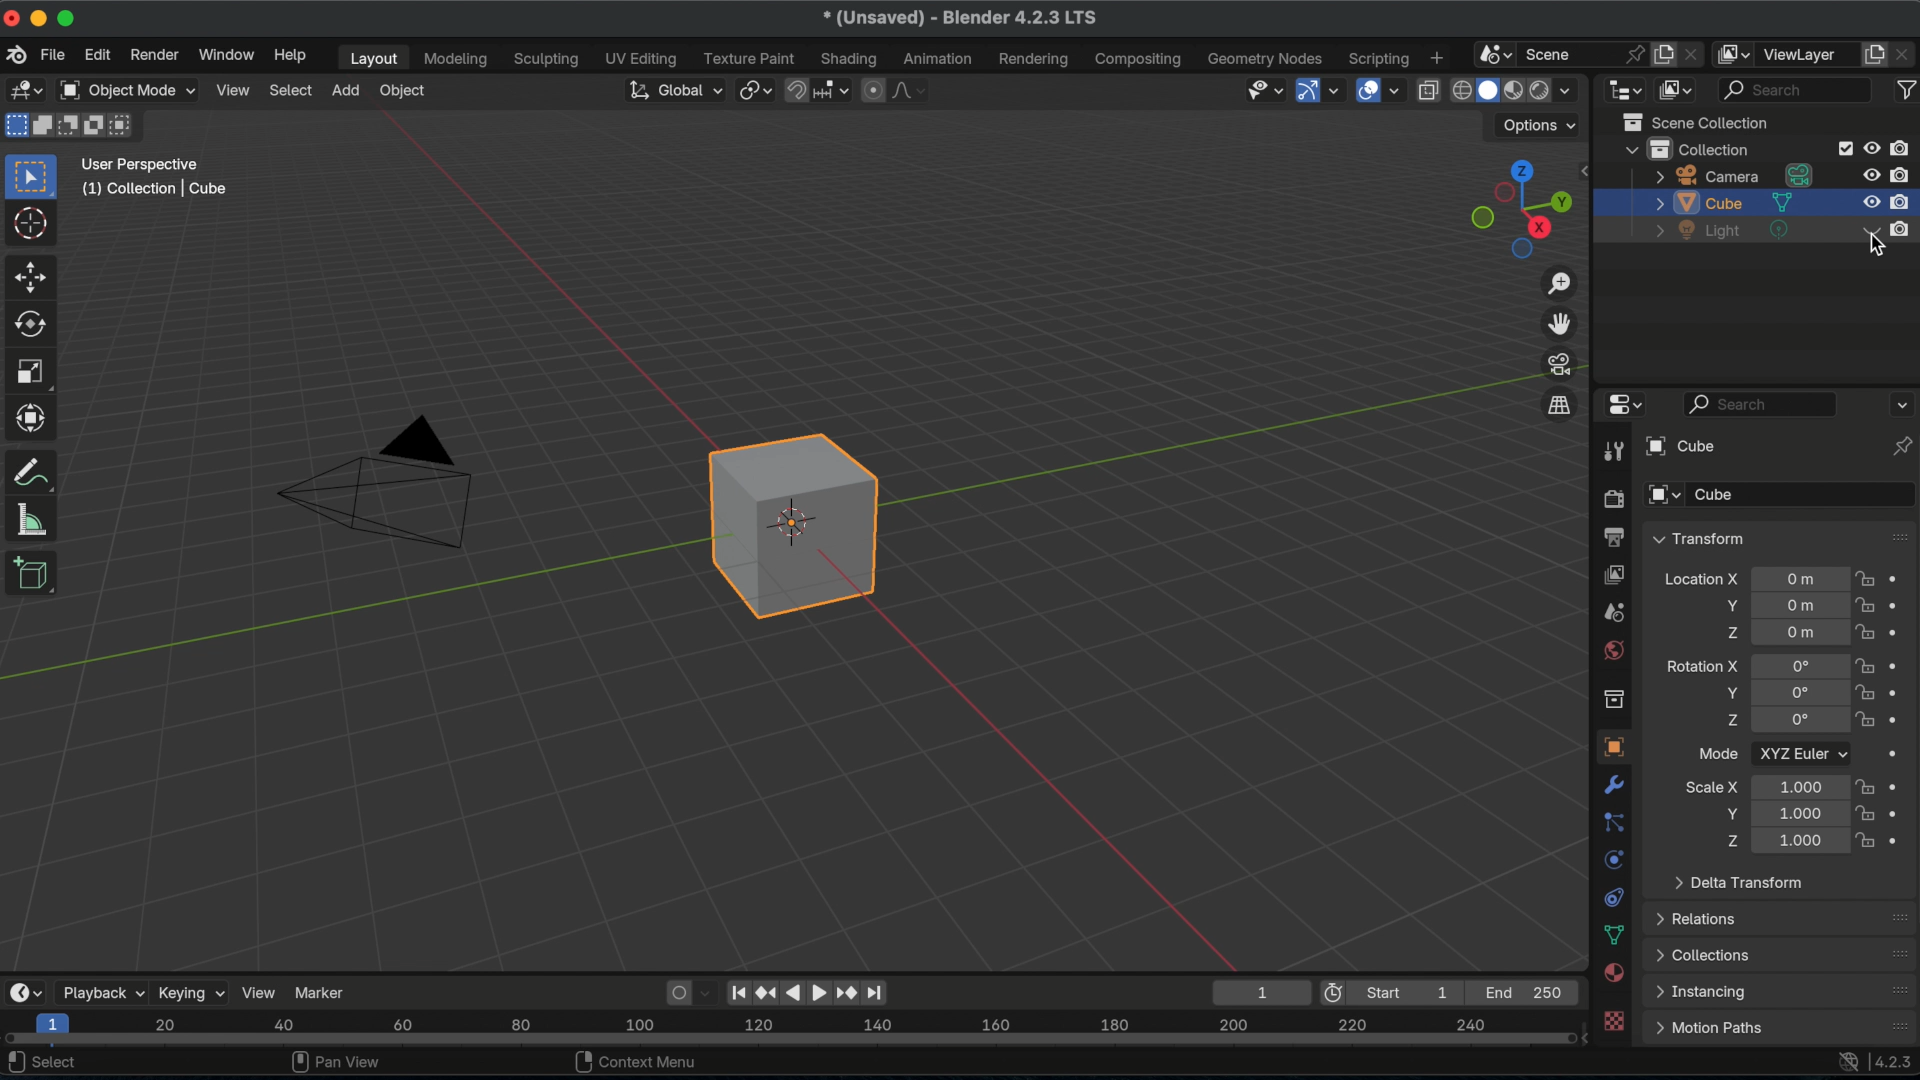 This screenshot has height=1080, width=1920. What do you see at coordinates (37, 574) in the screenshot?
I see `add cube` at bounding box center [37, 574].